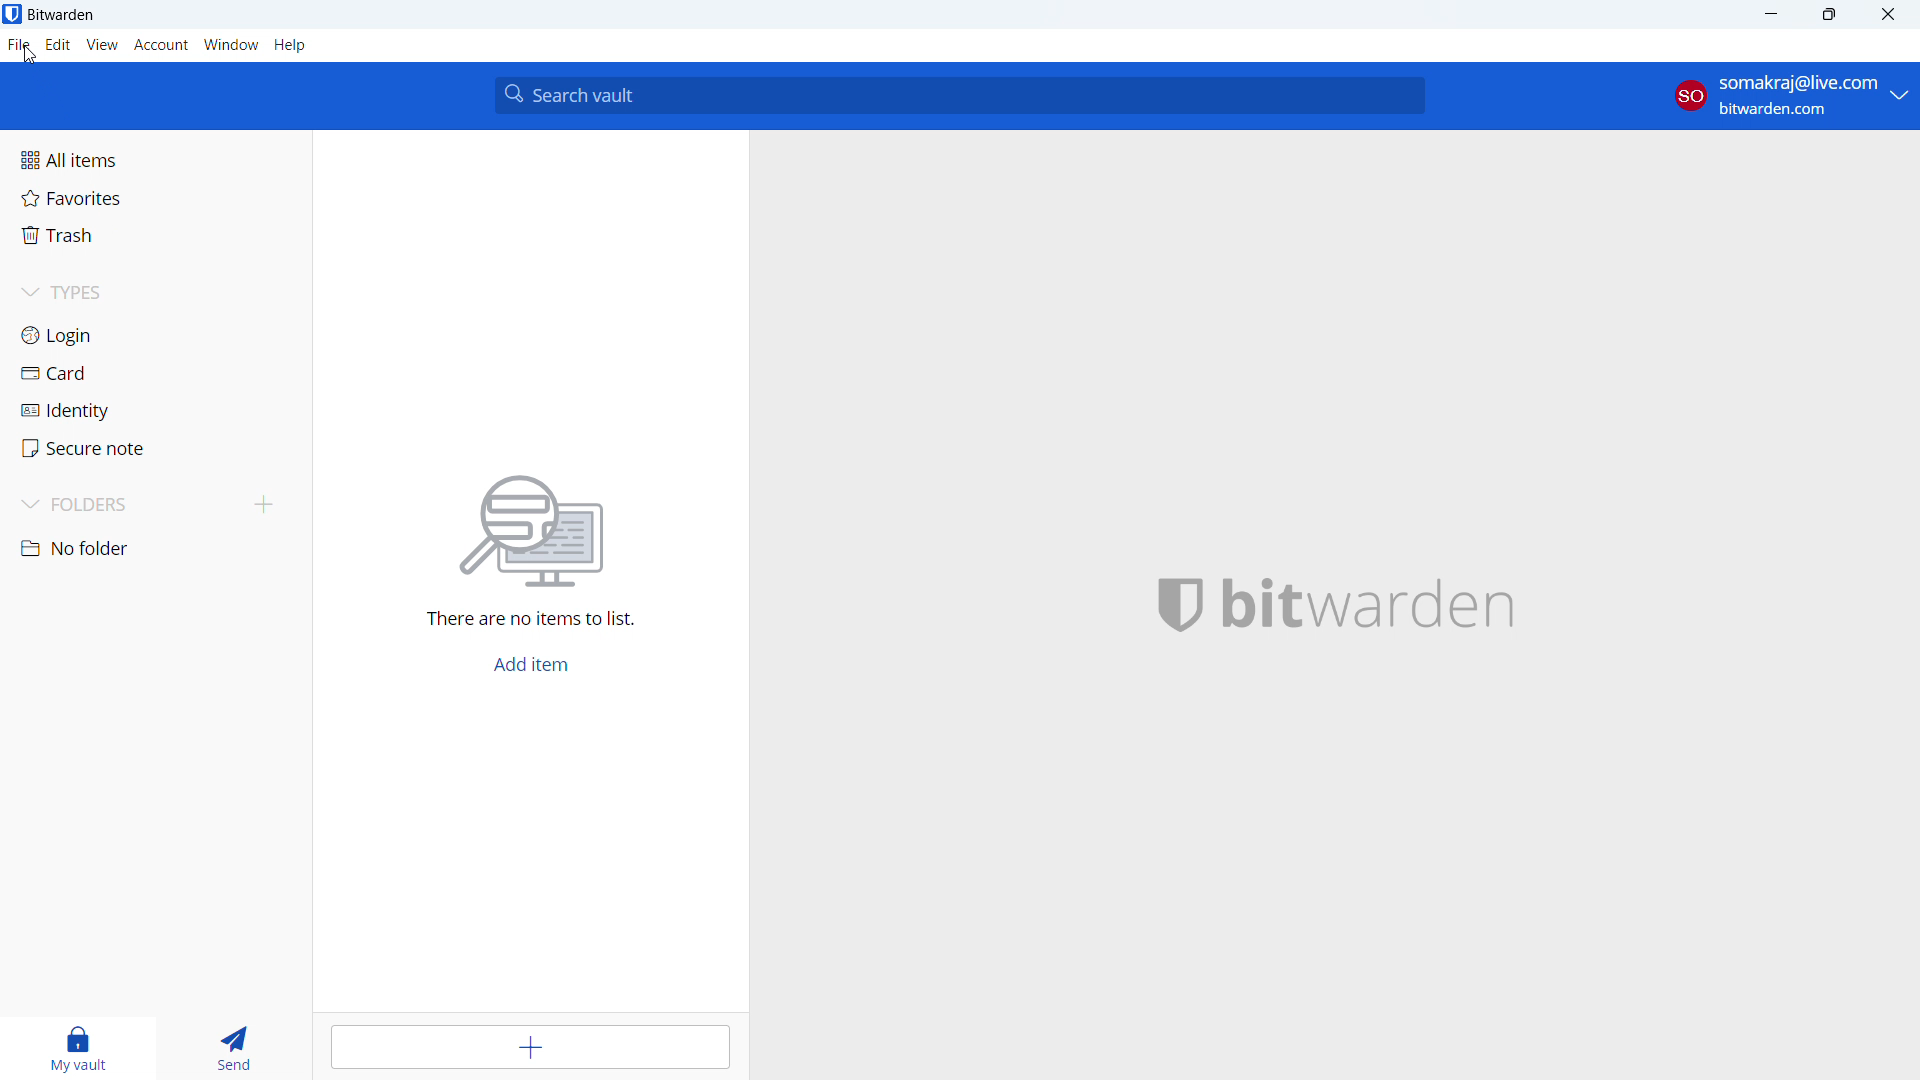 Image resolution: width=1920 pixels, height=1080 pixels. Describe the element at coordinates (151, 549) in the screenshot. I see `no folder` at that location.